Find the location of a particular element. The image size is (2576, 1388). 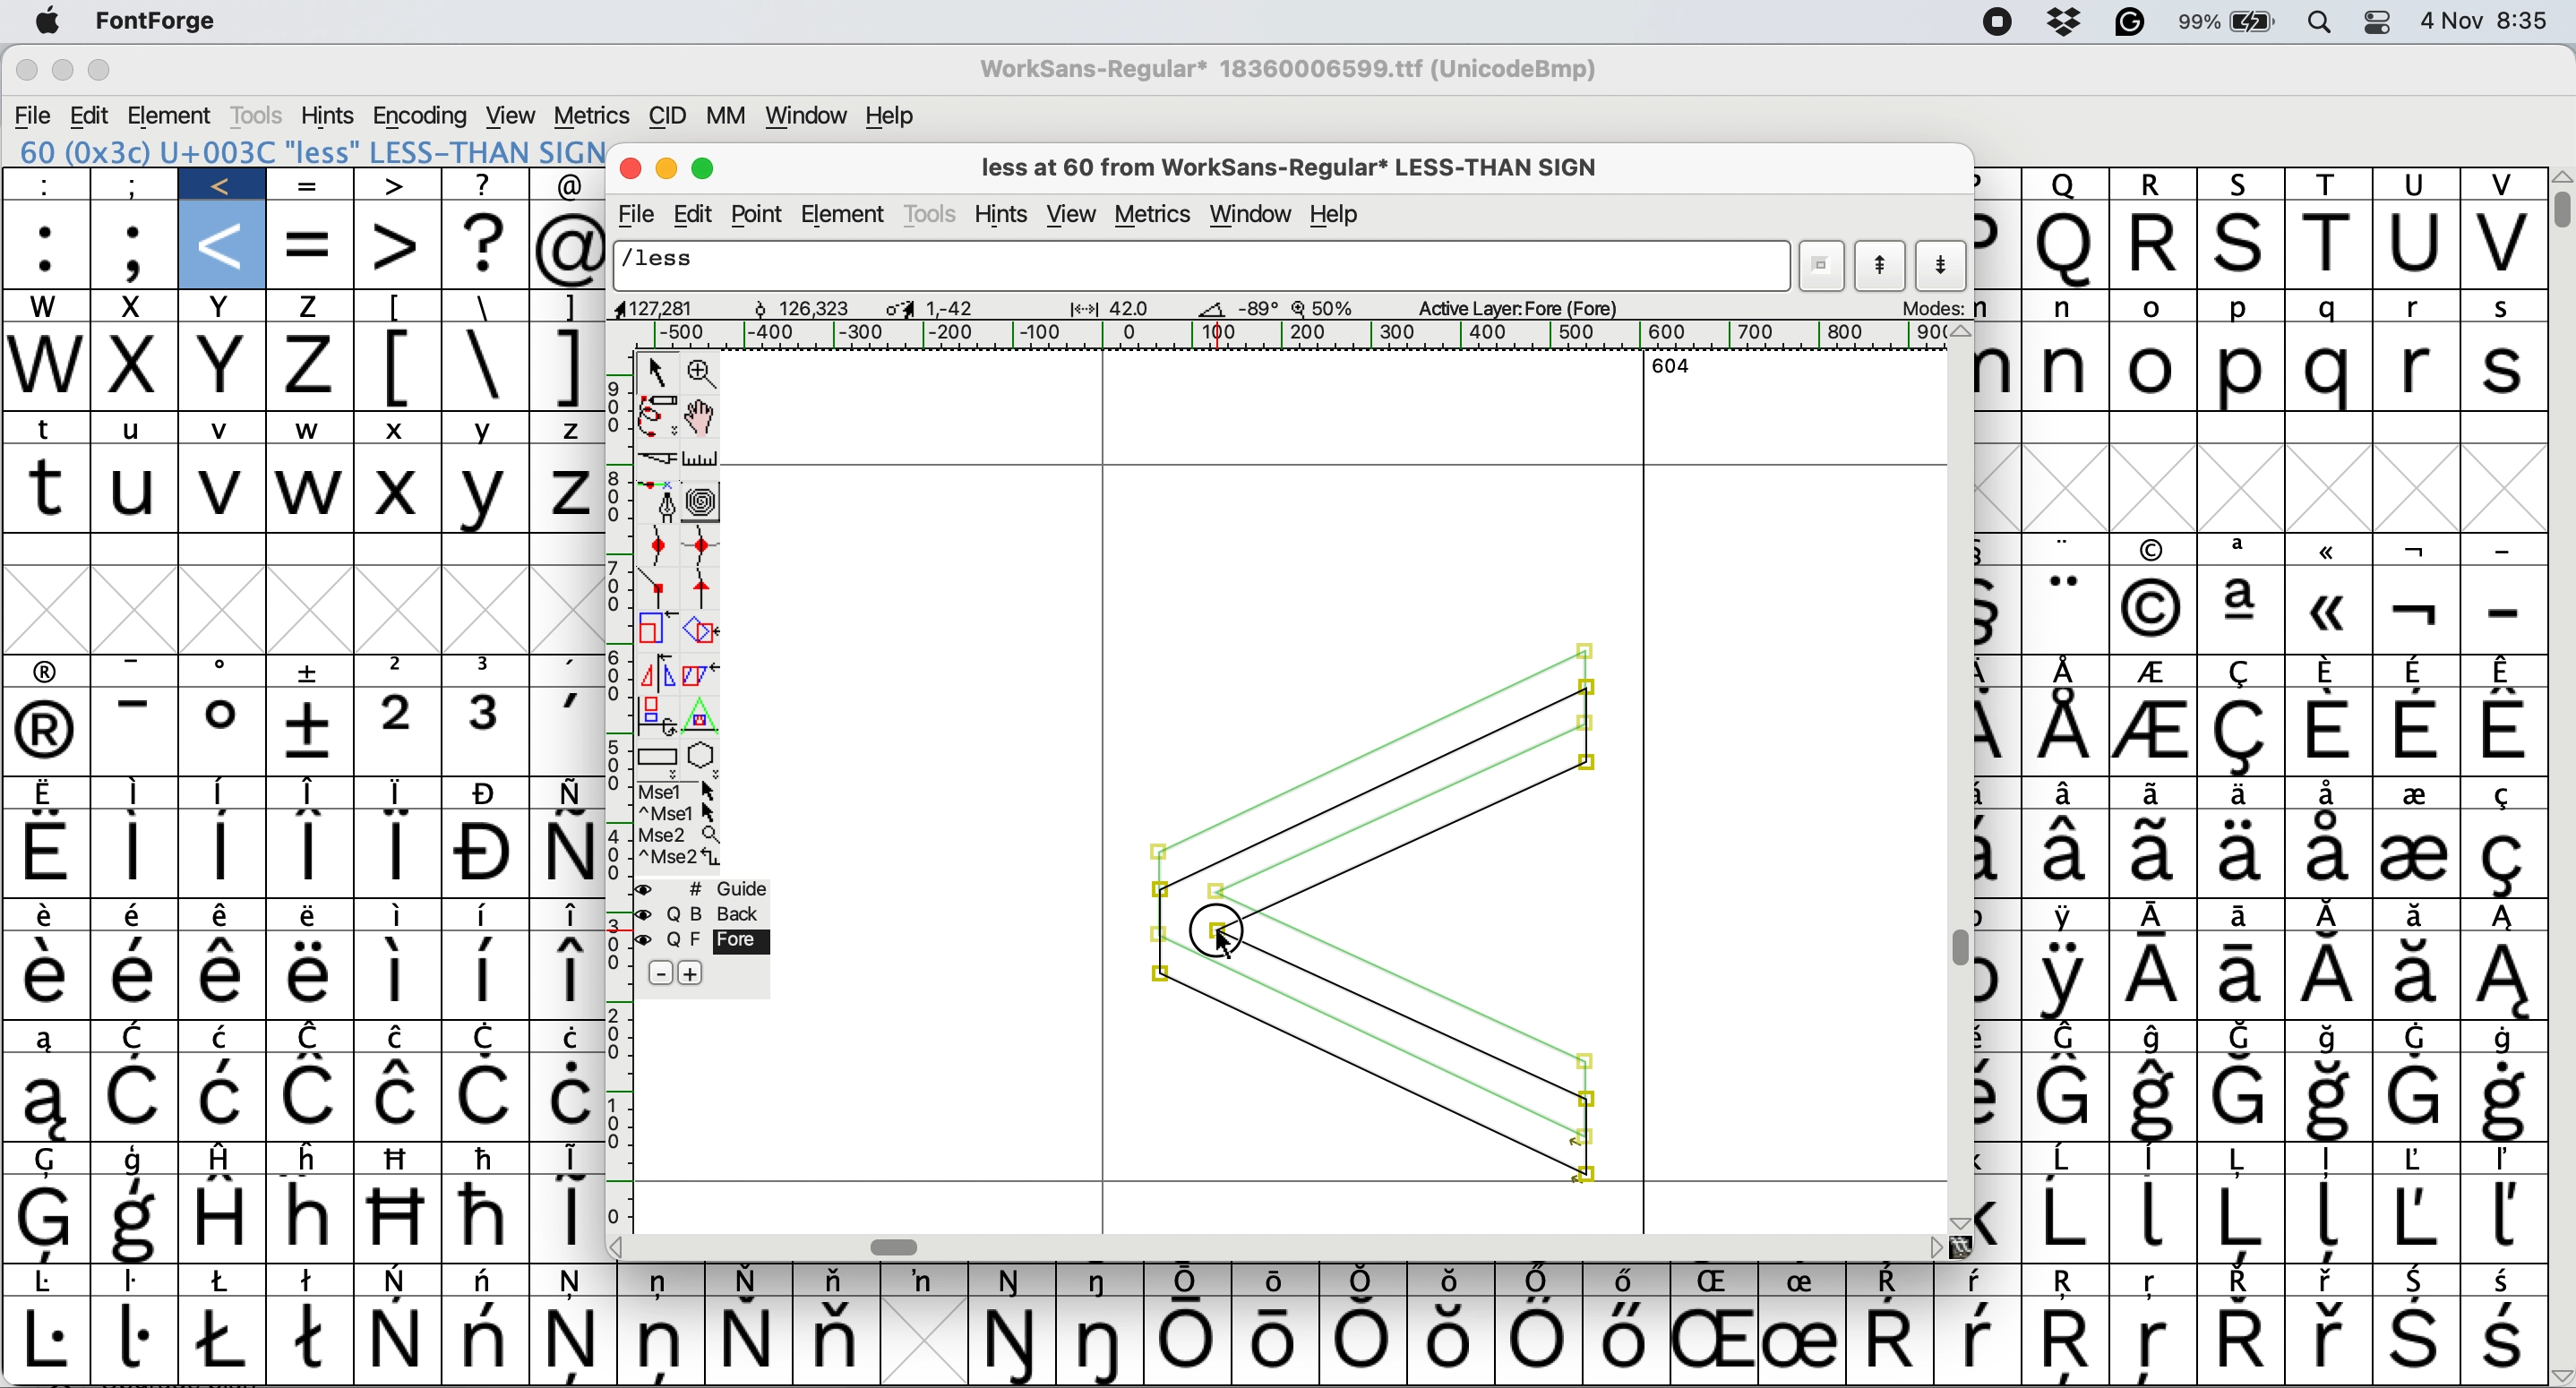

Symbol is located at coordinates (488, 1158).